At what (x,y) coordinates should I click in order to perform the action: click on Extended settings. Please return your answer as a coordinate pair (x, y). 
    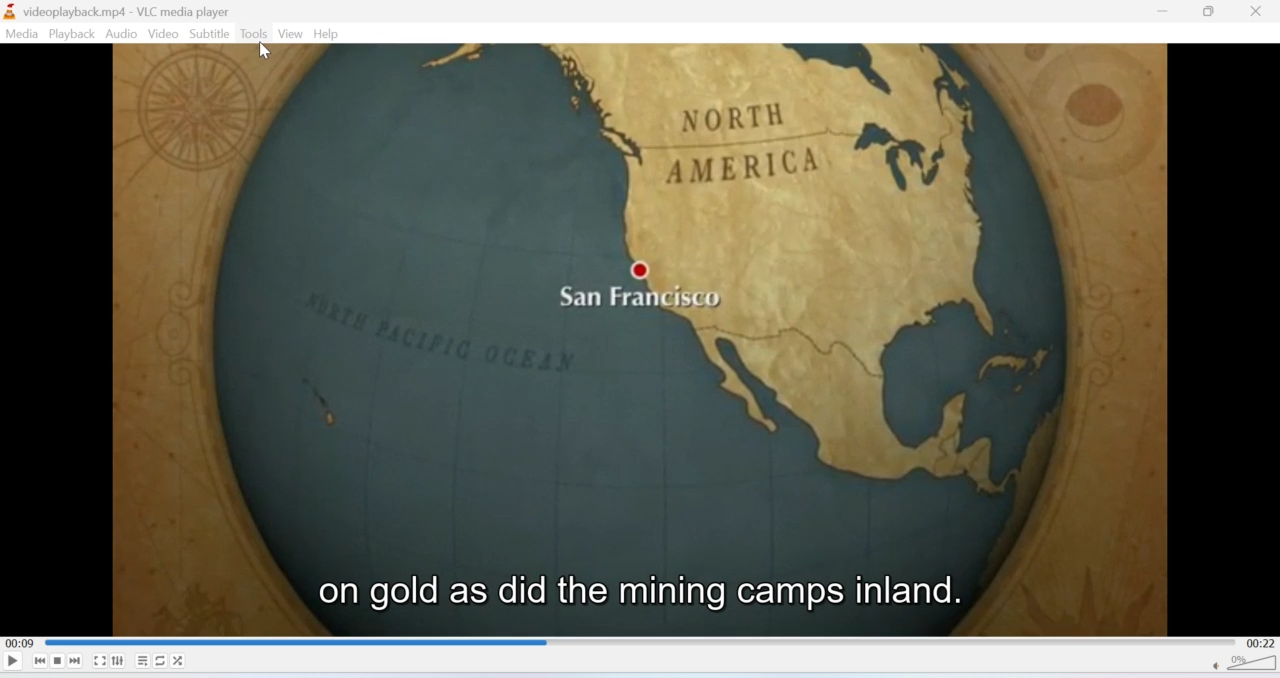
    Looking at the image, I should click on (117, 660).